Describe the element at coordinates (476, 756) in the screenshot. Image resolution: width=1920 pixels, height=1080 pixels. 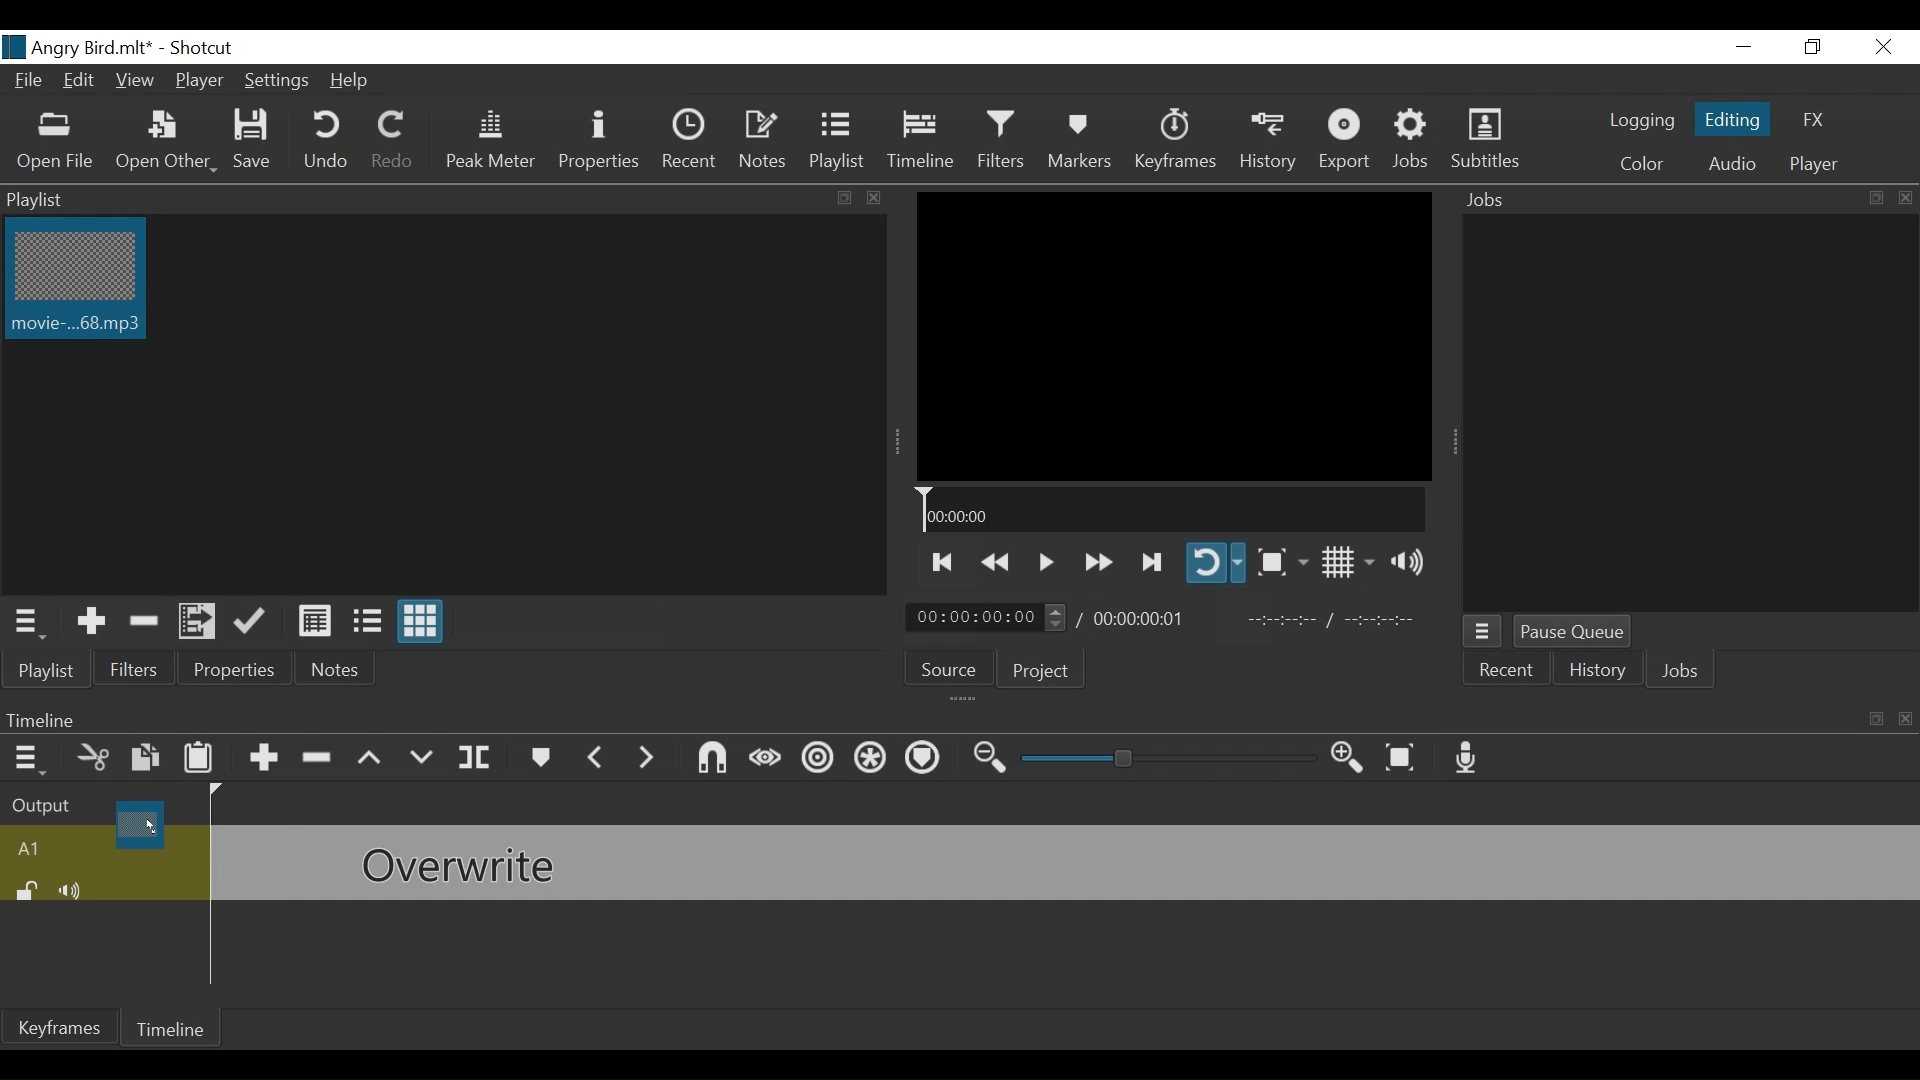
I see `Split at playhead` at that location.